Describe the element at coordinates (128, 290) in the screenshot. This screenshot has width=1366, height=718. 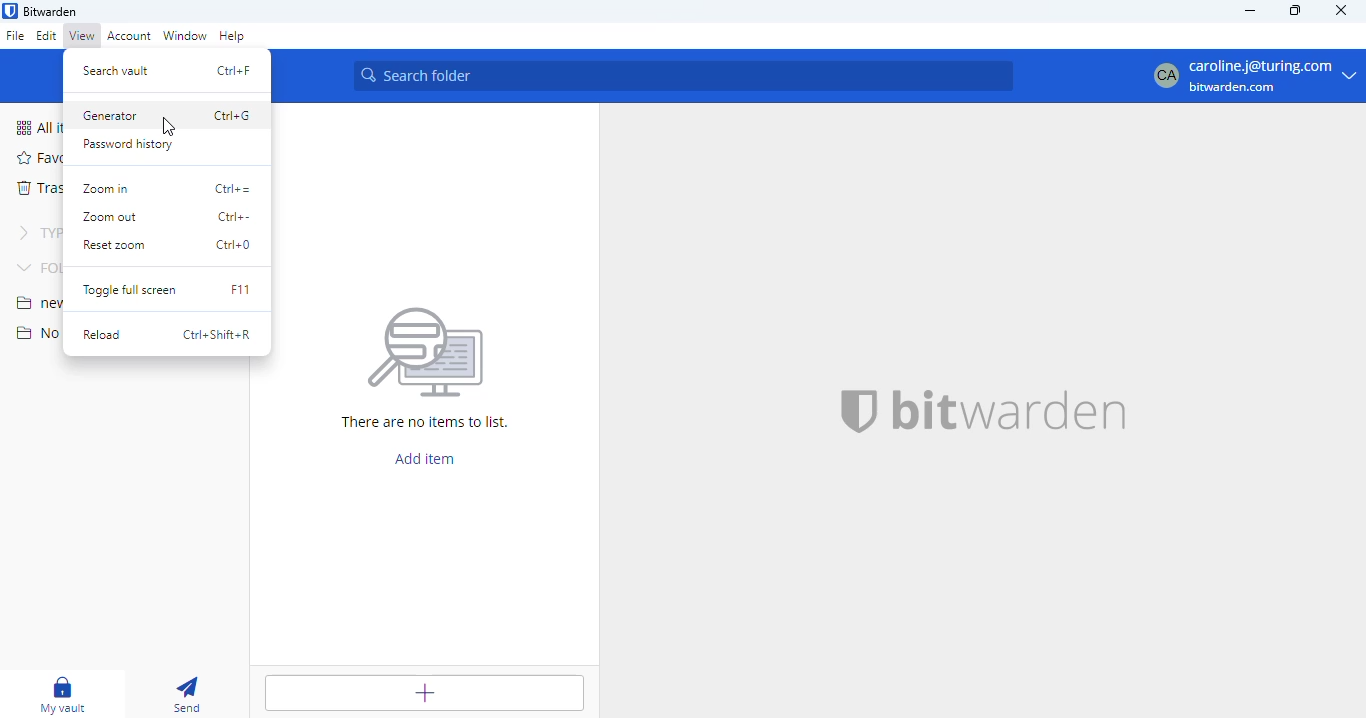
I see `toggle full screen` at that location.